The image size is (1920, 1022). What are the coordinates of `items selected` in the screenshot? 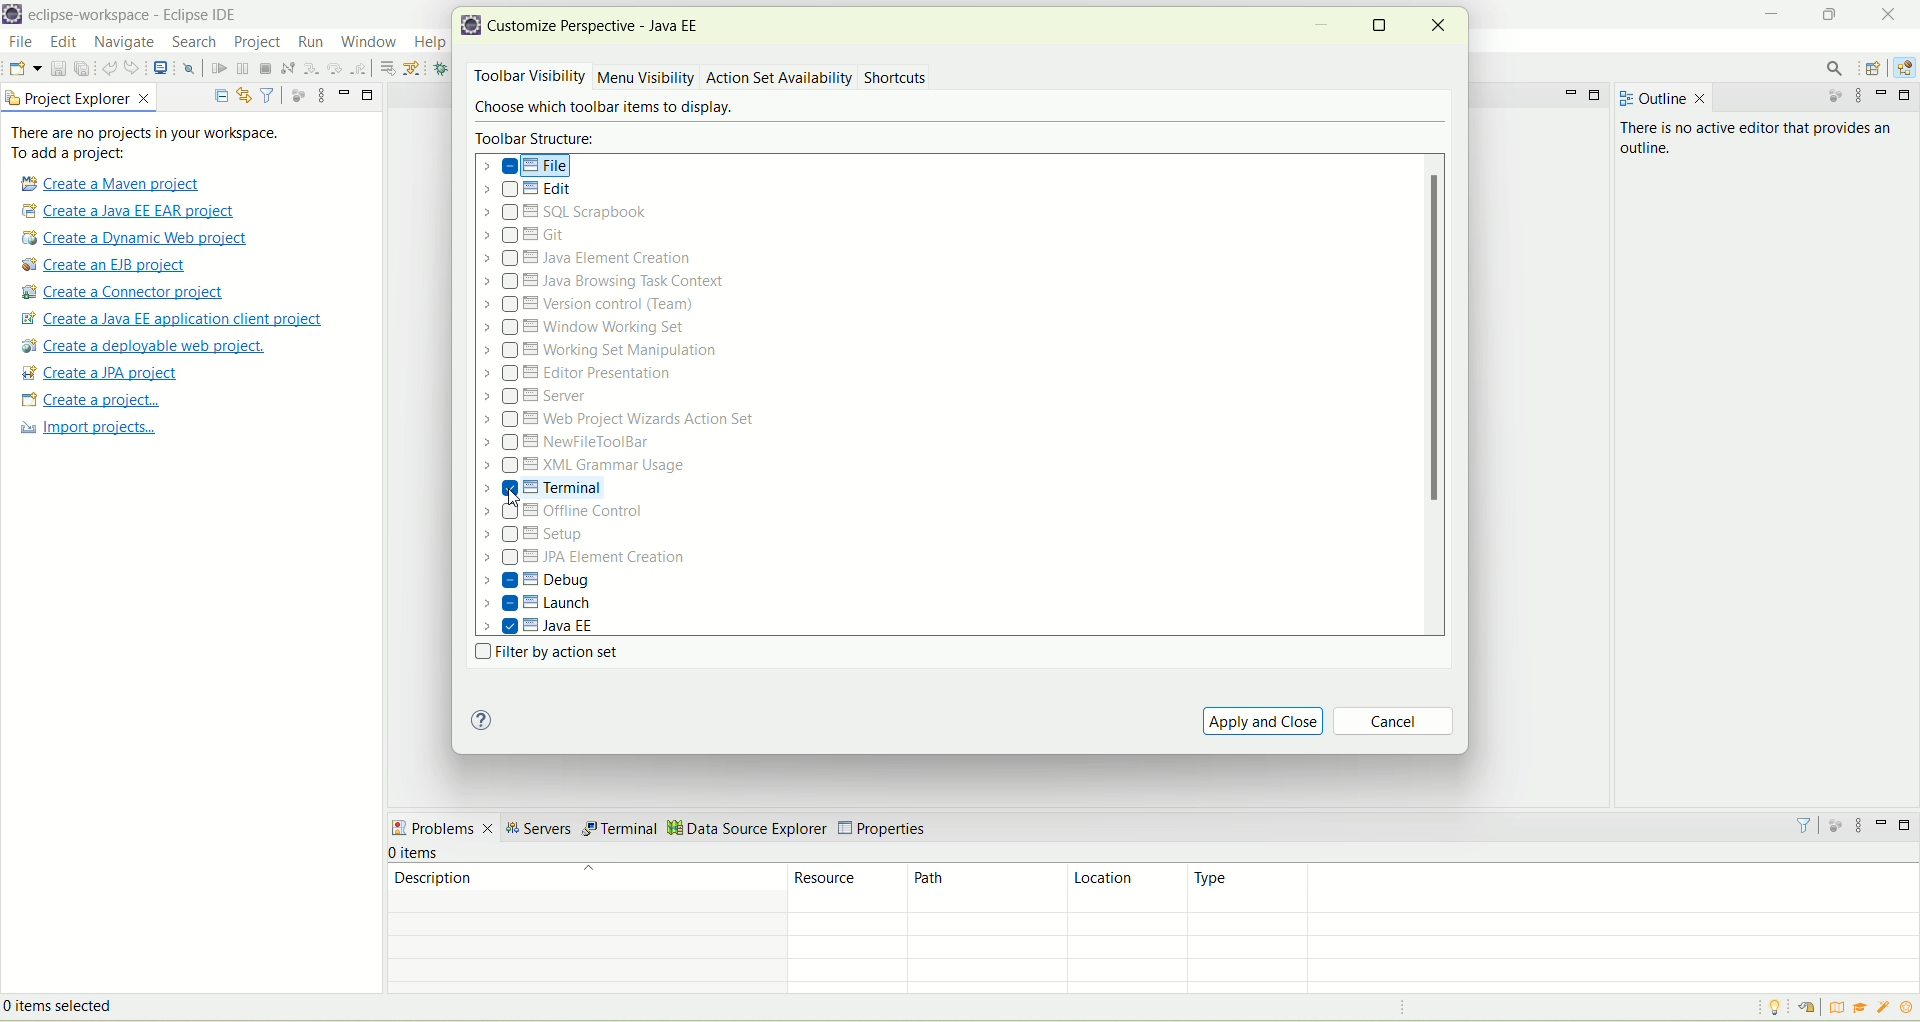 It's located at (89, 1004).